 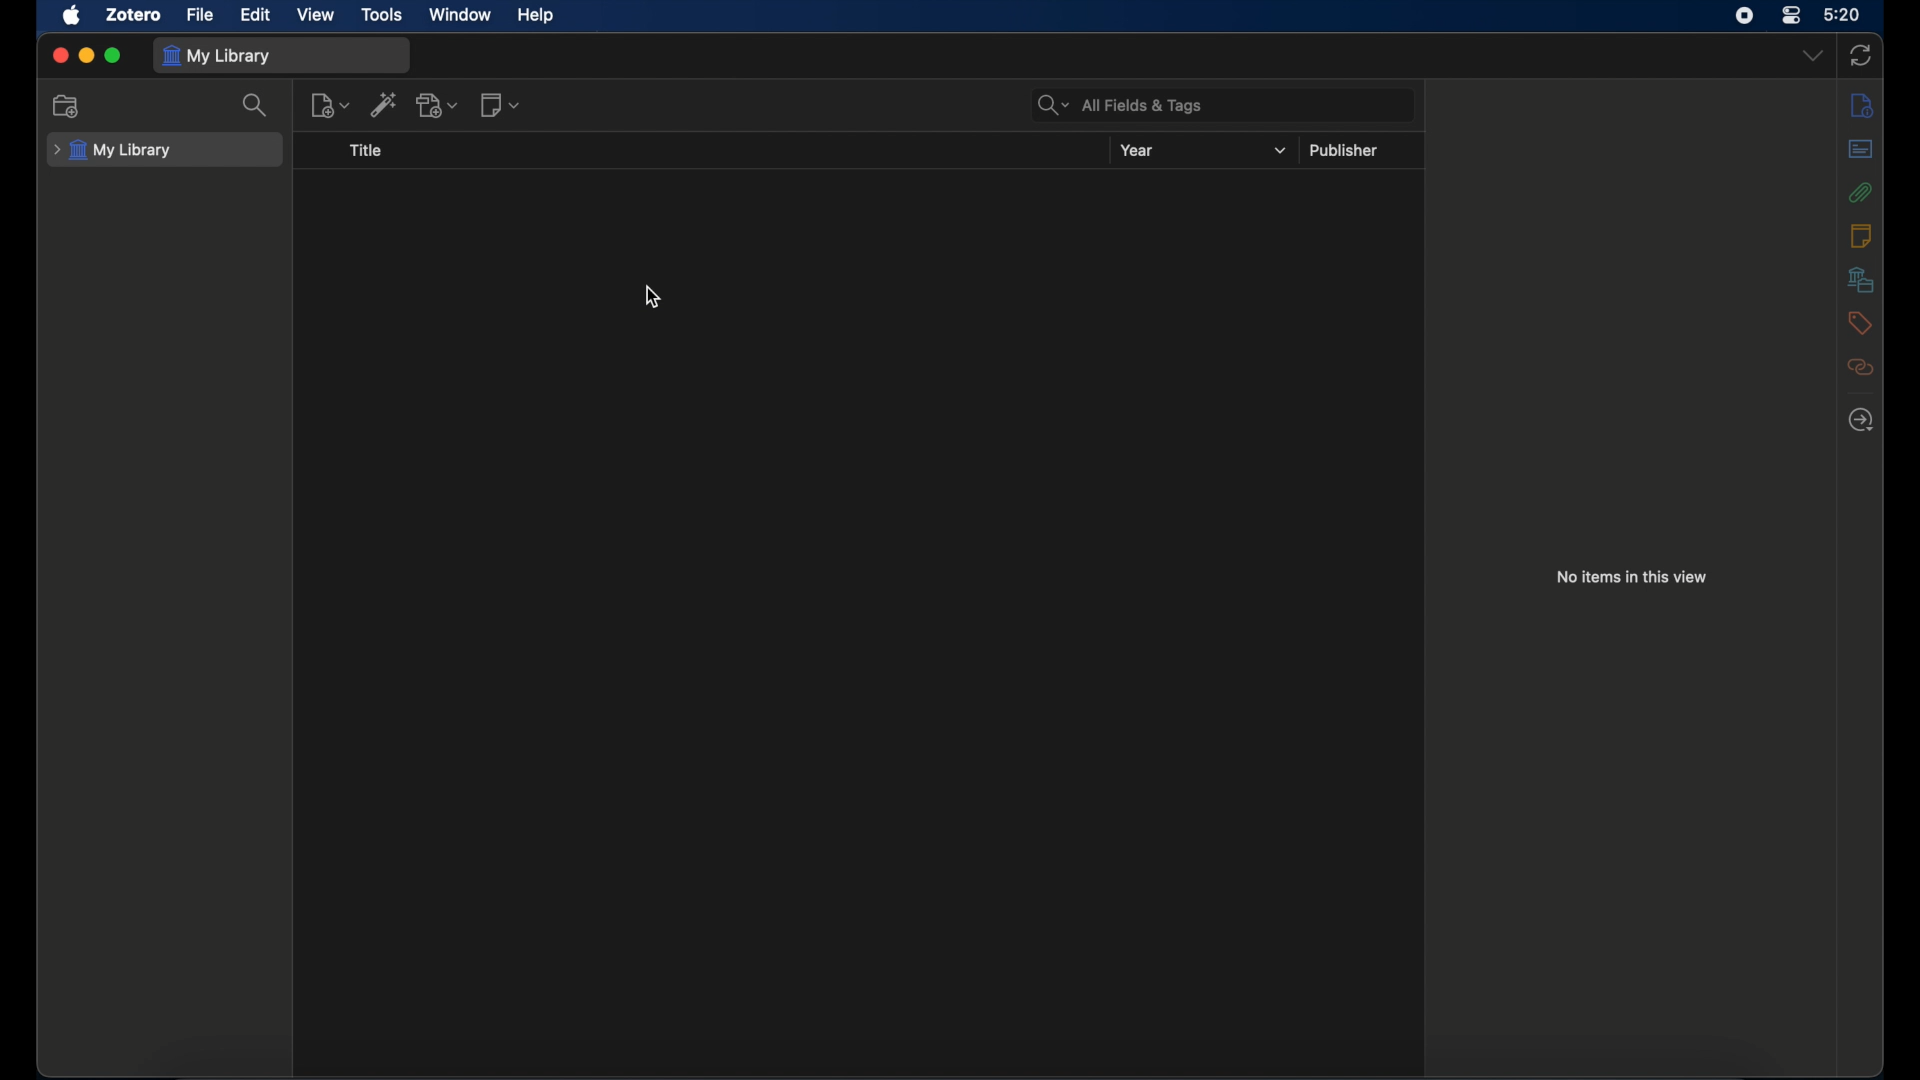 What do you see at coordinates (114, 151) in the screenshot?
I see `my library` at bounding box center [114, 151].